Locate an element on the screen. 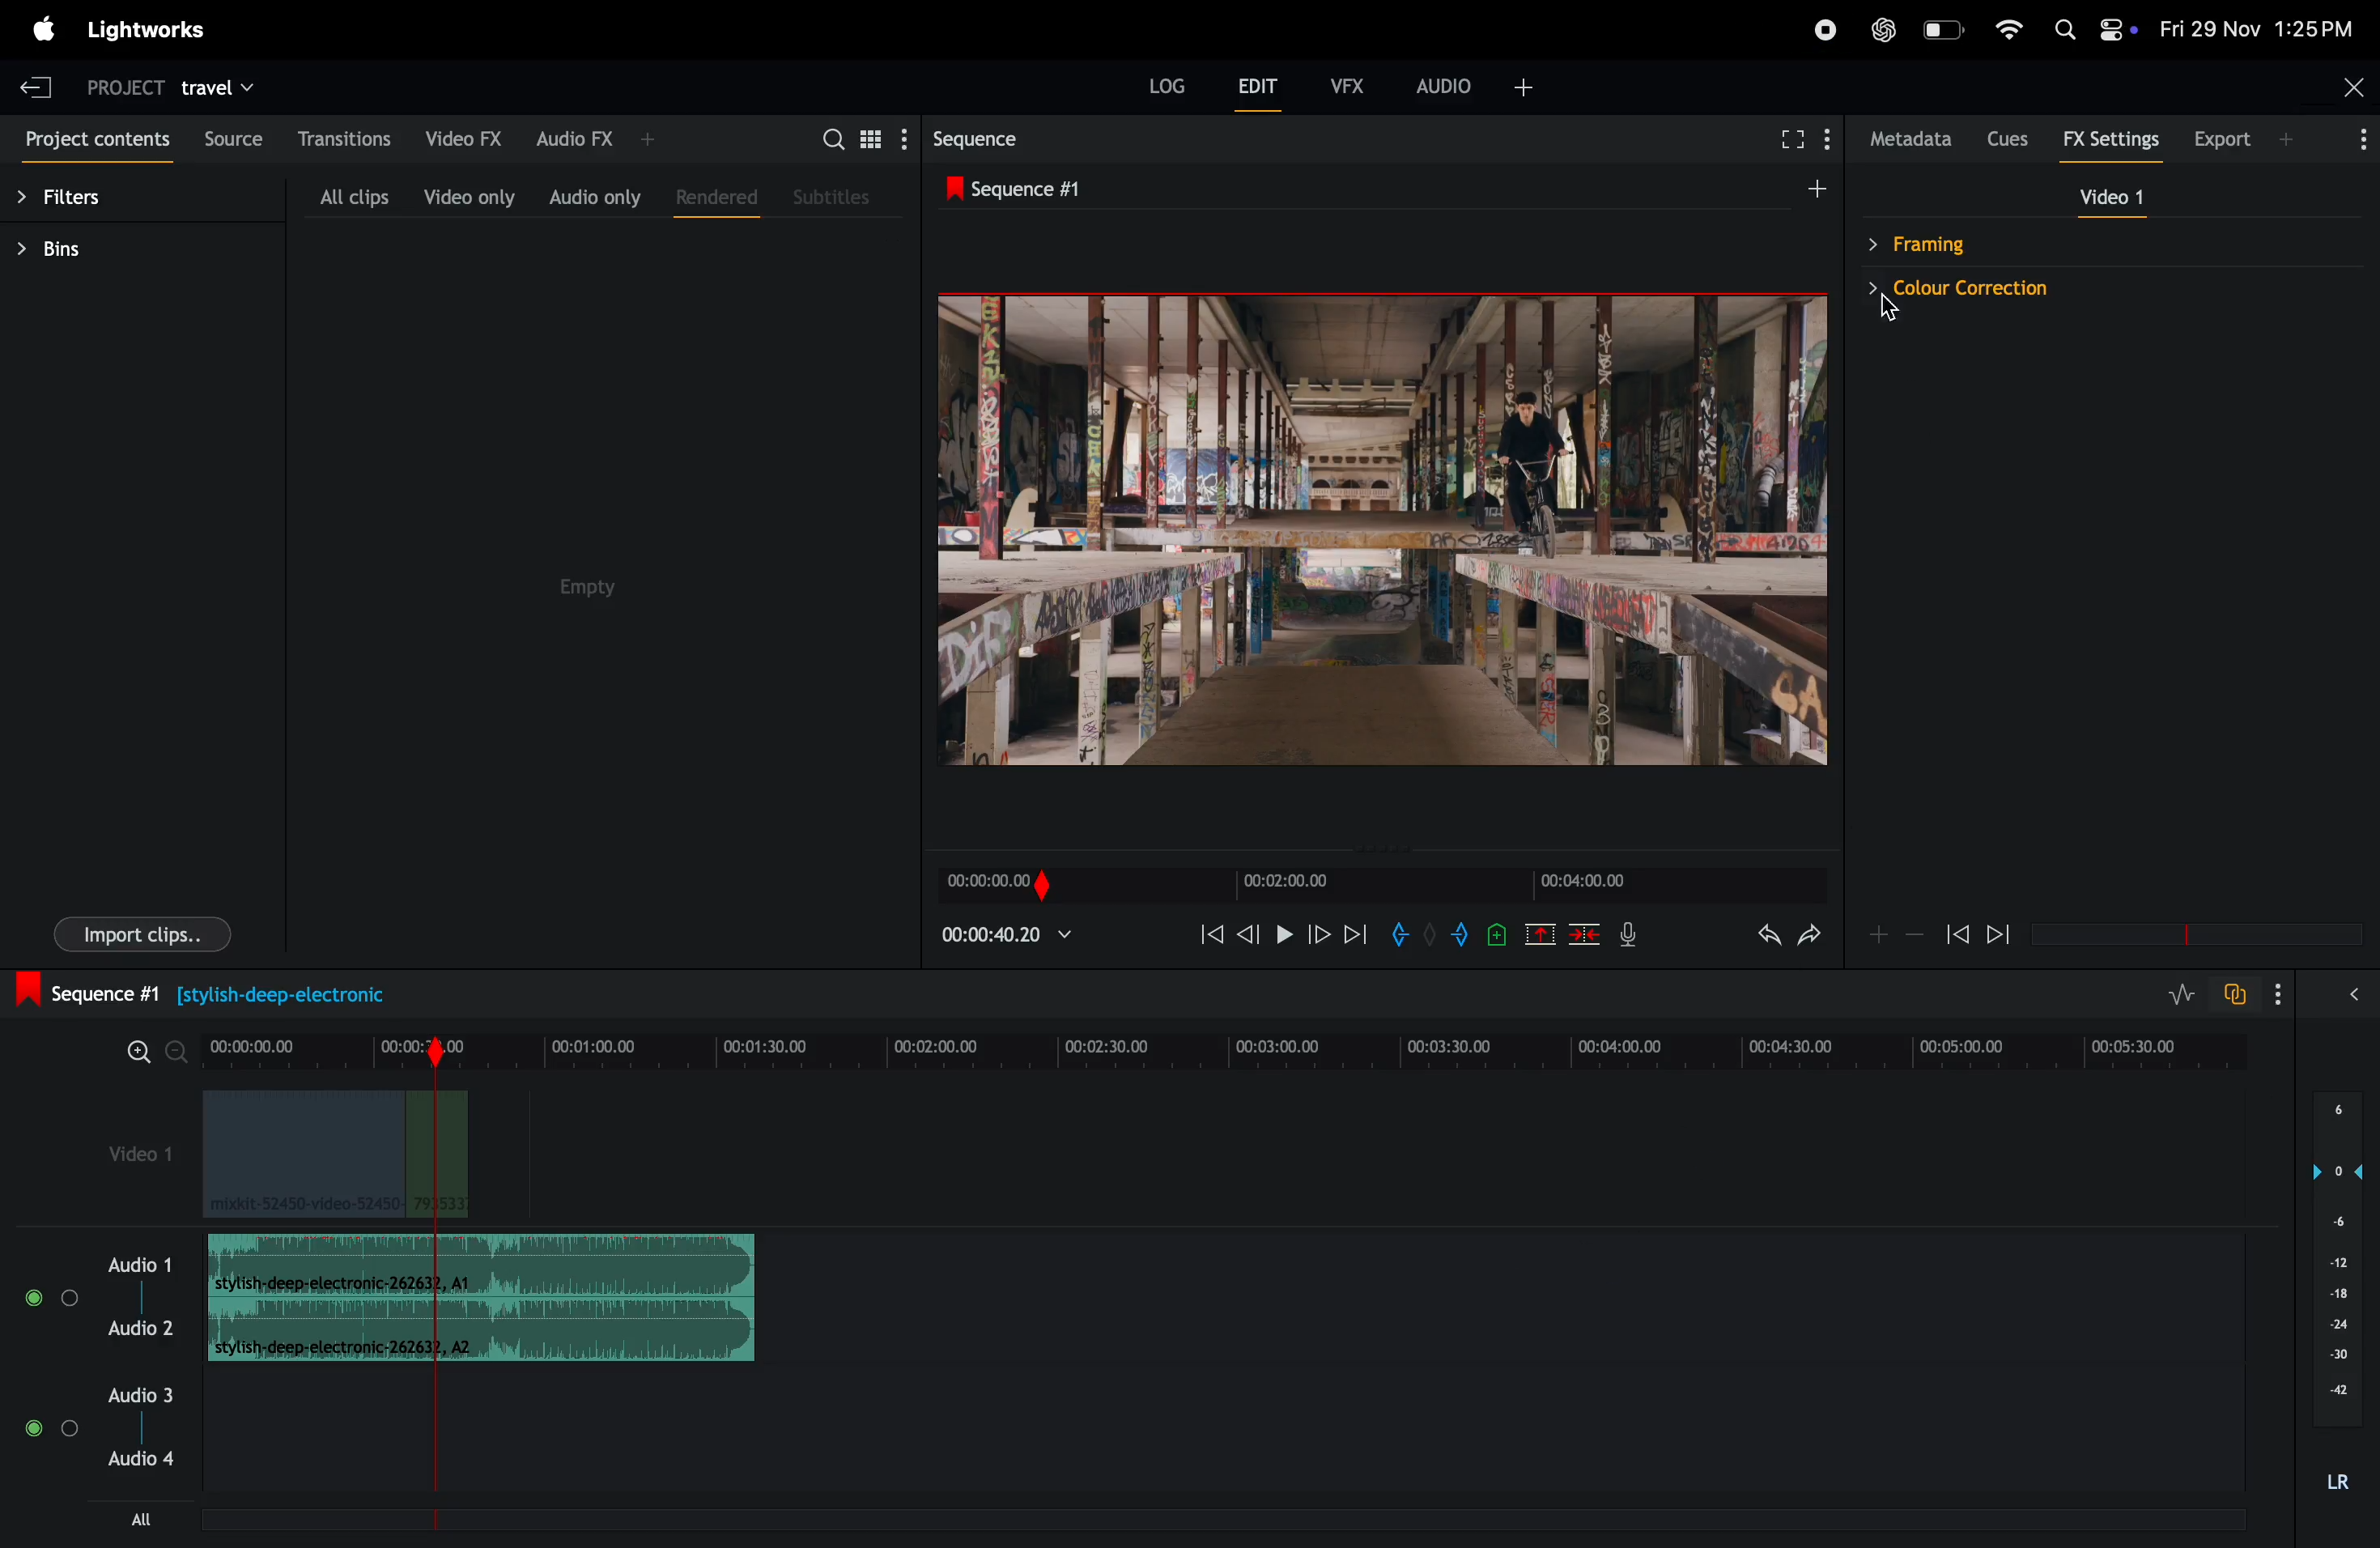  Fx settings is located at coordinates (2111, 142).